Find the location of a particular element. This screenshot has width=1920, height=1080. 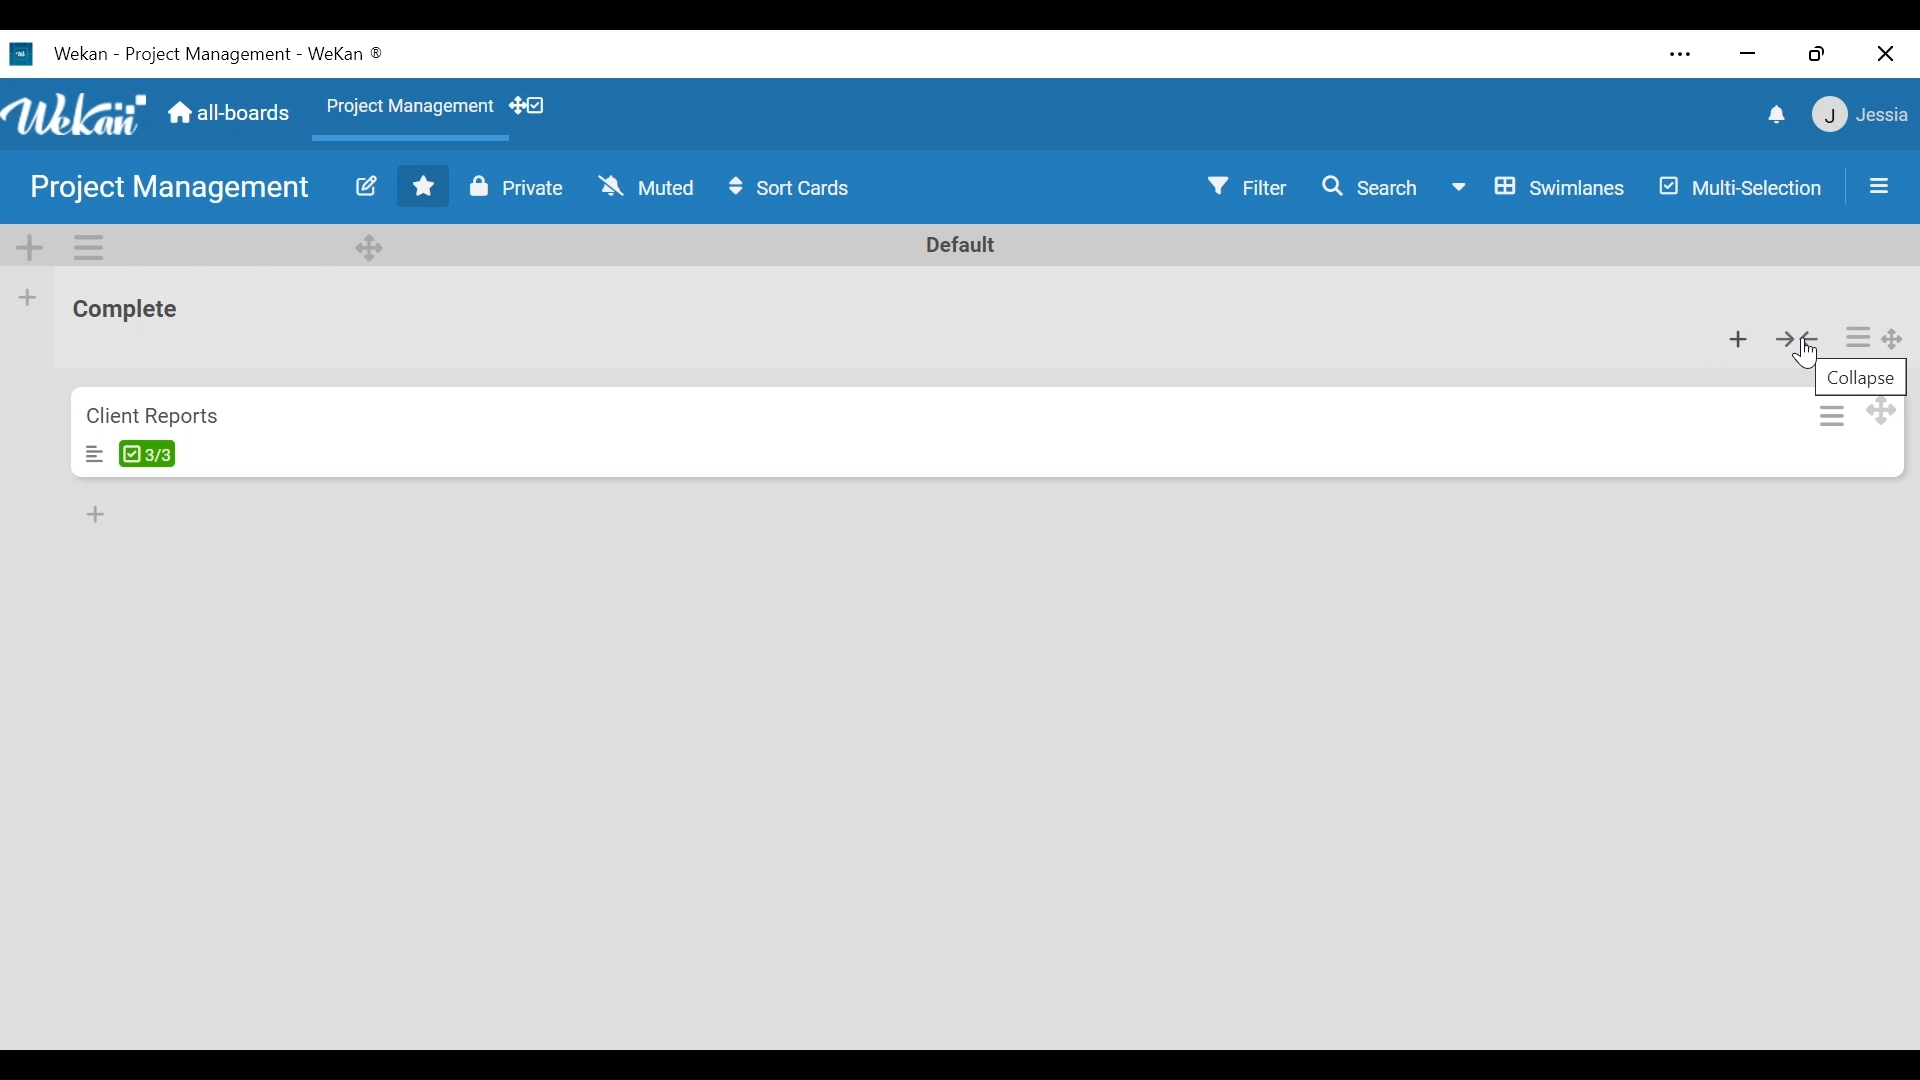

Multi-Selection is located at coordinates (1741, 188).